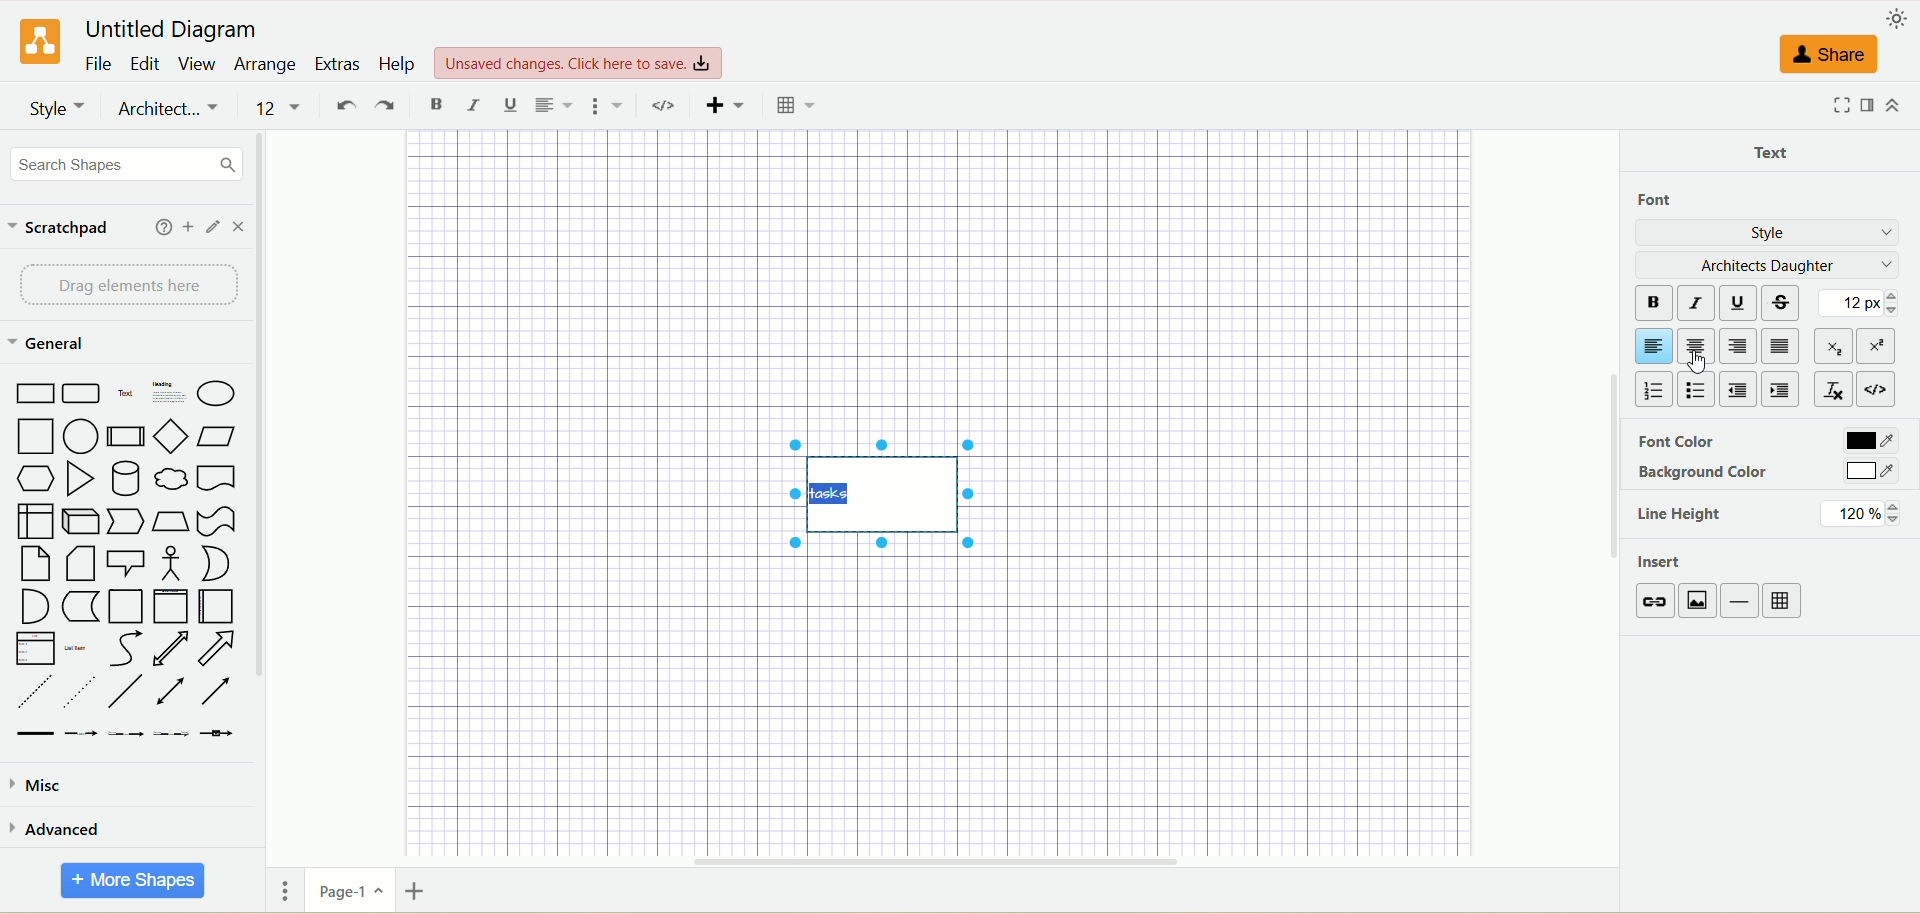 The image size is (1920, 914). I want to click on strikethrough, so click(1785, 300).